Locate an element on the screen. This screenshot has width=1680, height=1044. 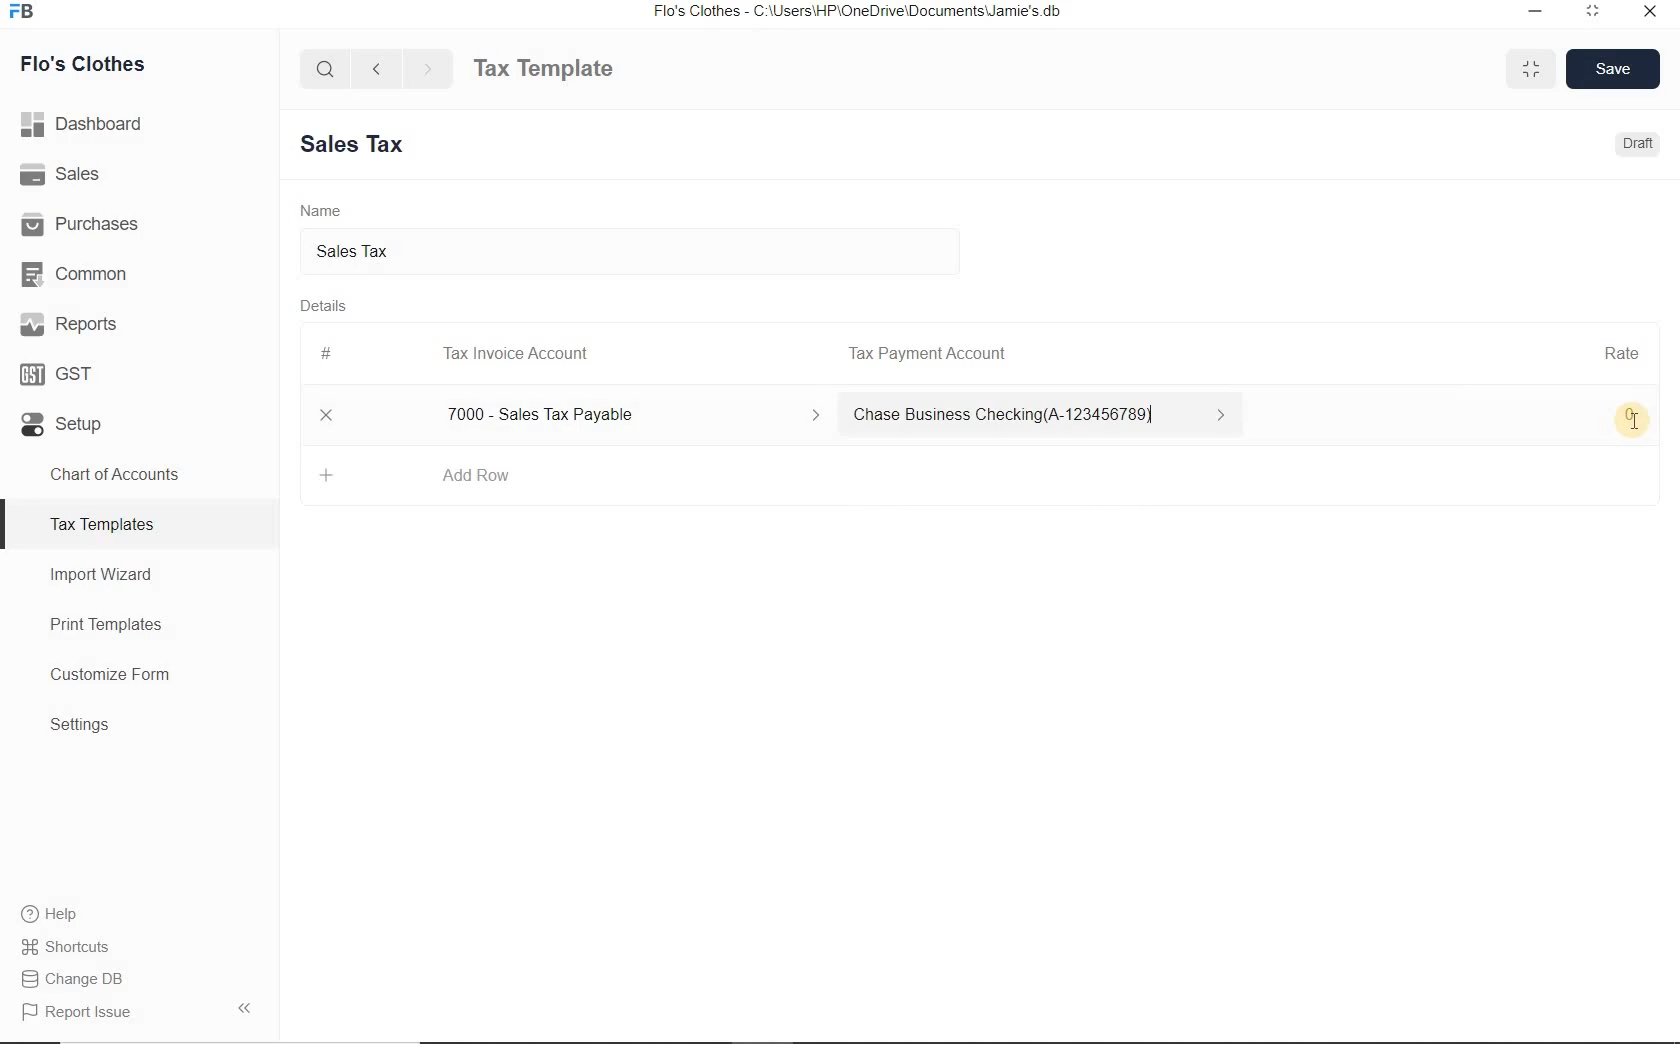
Report Issue is located at coordinates (139, 1011).